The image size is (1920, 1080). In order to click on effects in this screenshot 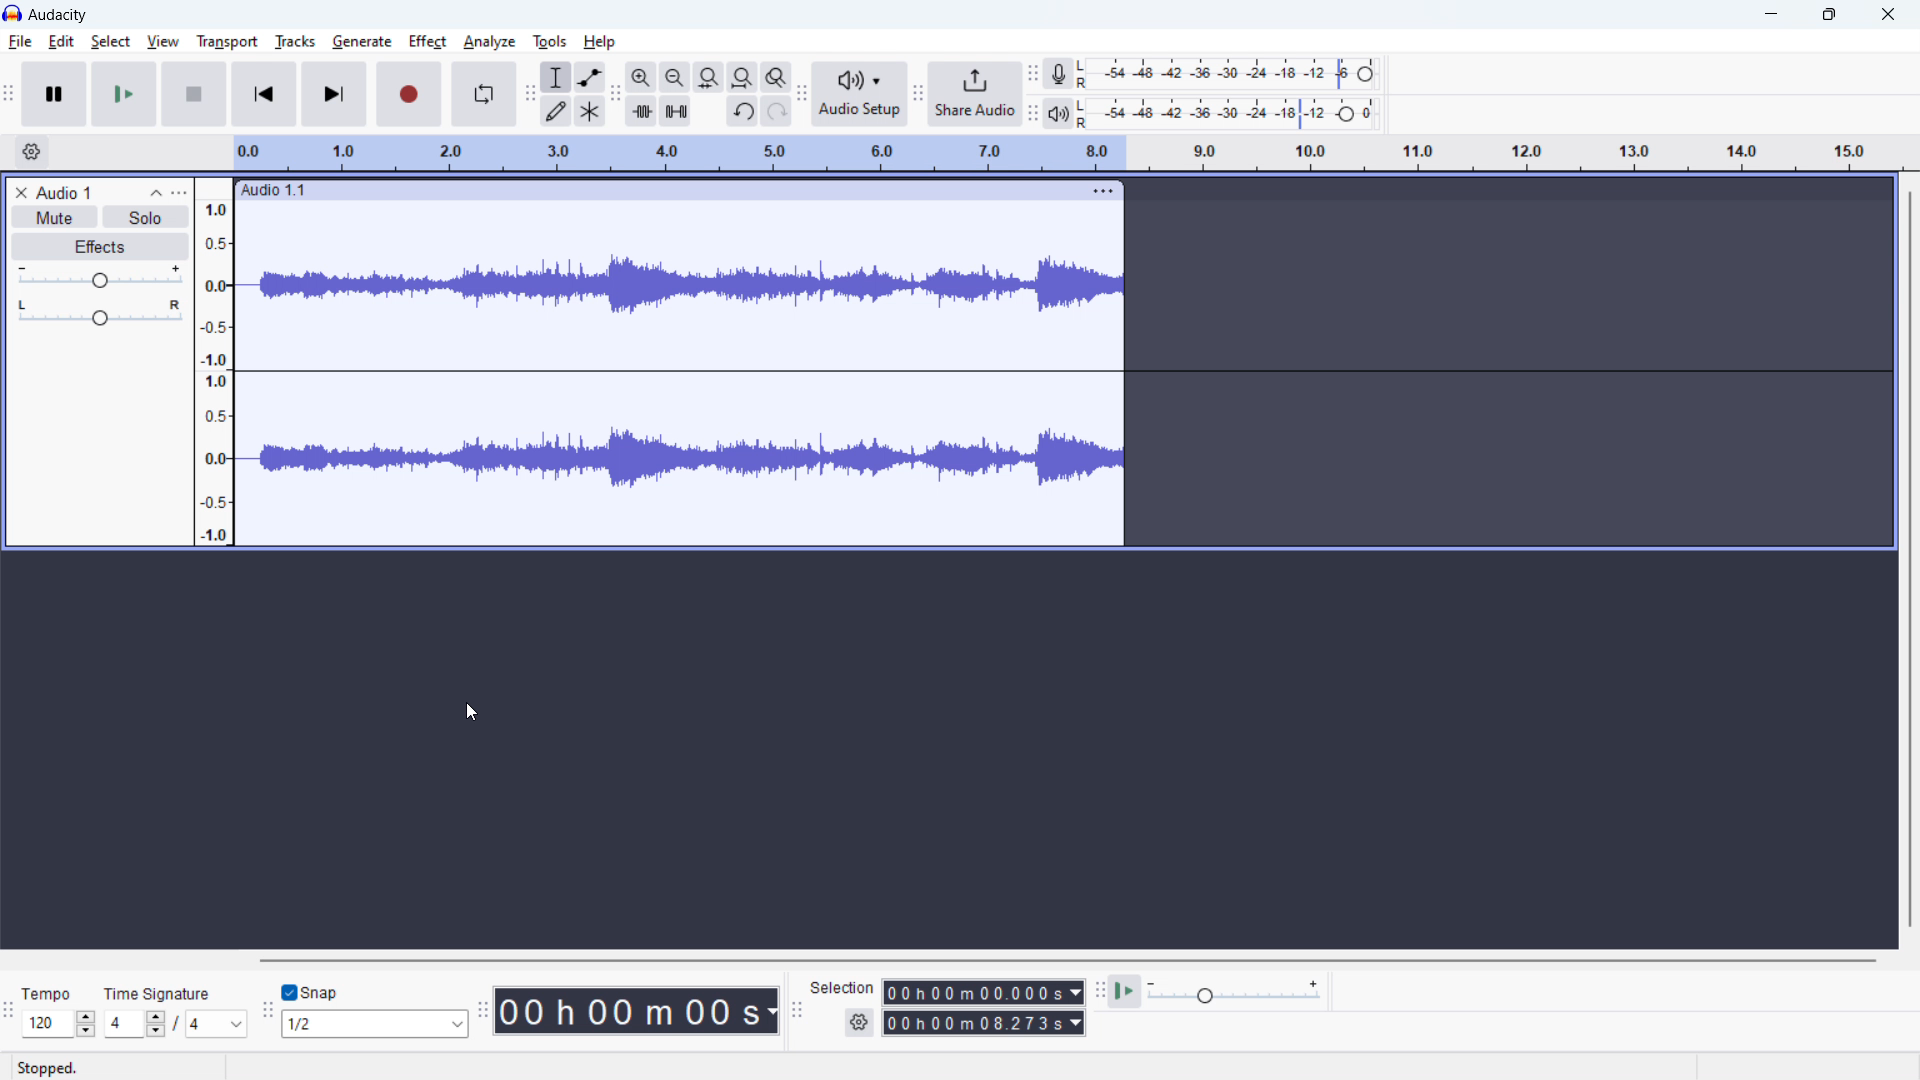, I will do `click(101, 247)`.